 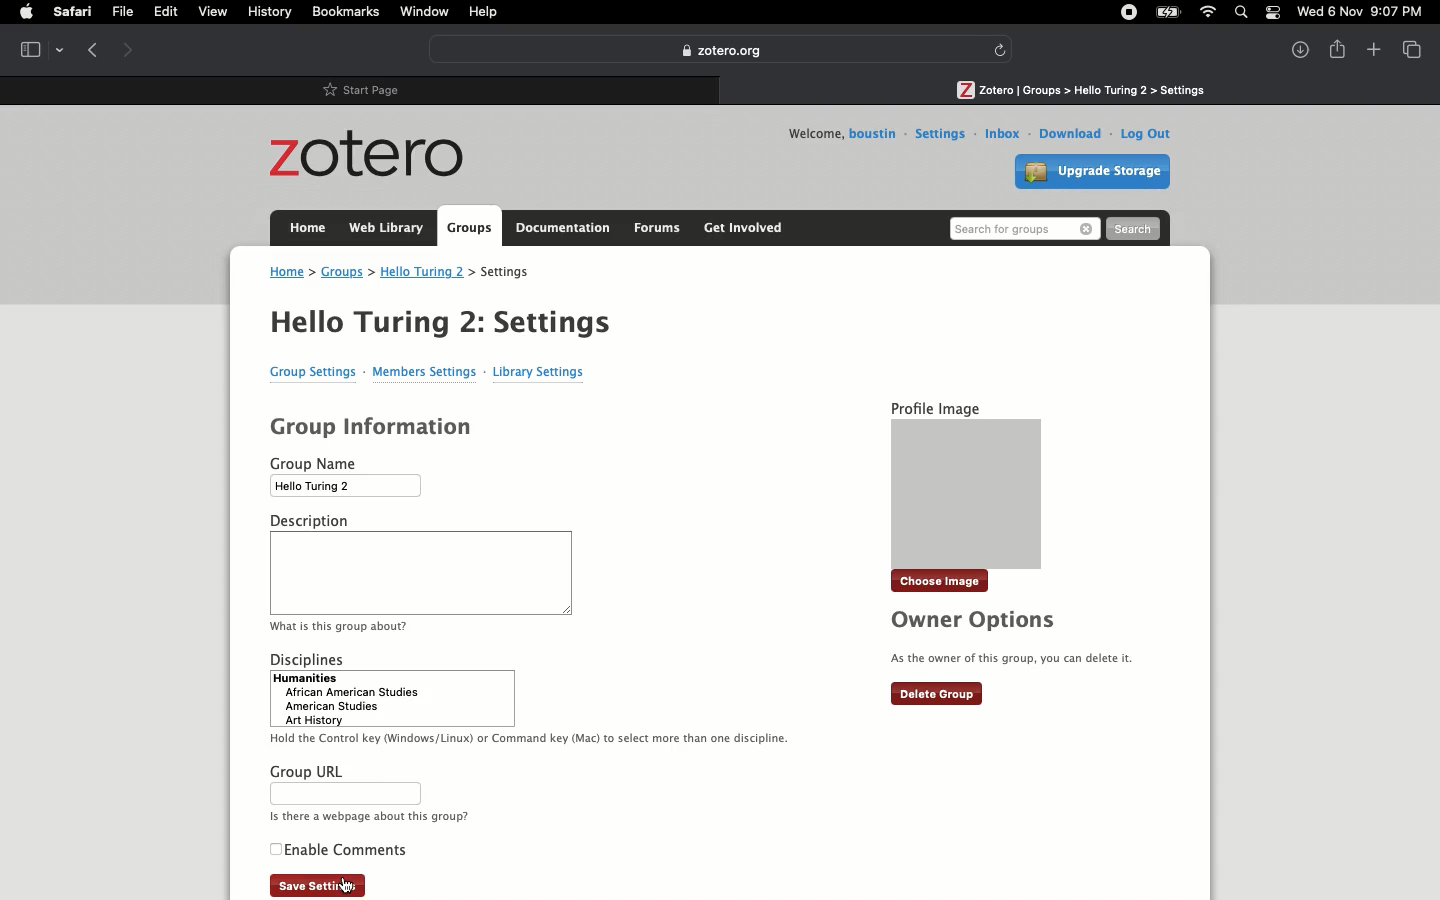 What do you see at coordinates (467, 228) in the screenshot?
I see `Groups` at bounding box center [467, 228].